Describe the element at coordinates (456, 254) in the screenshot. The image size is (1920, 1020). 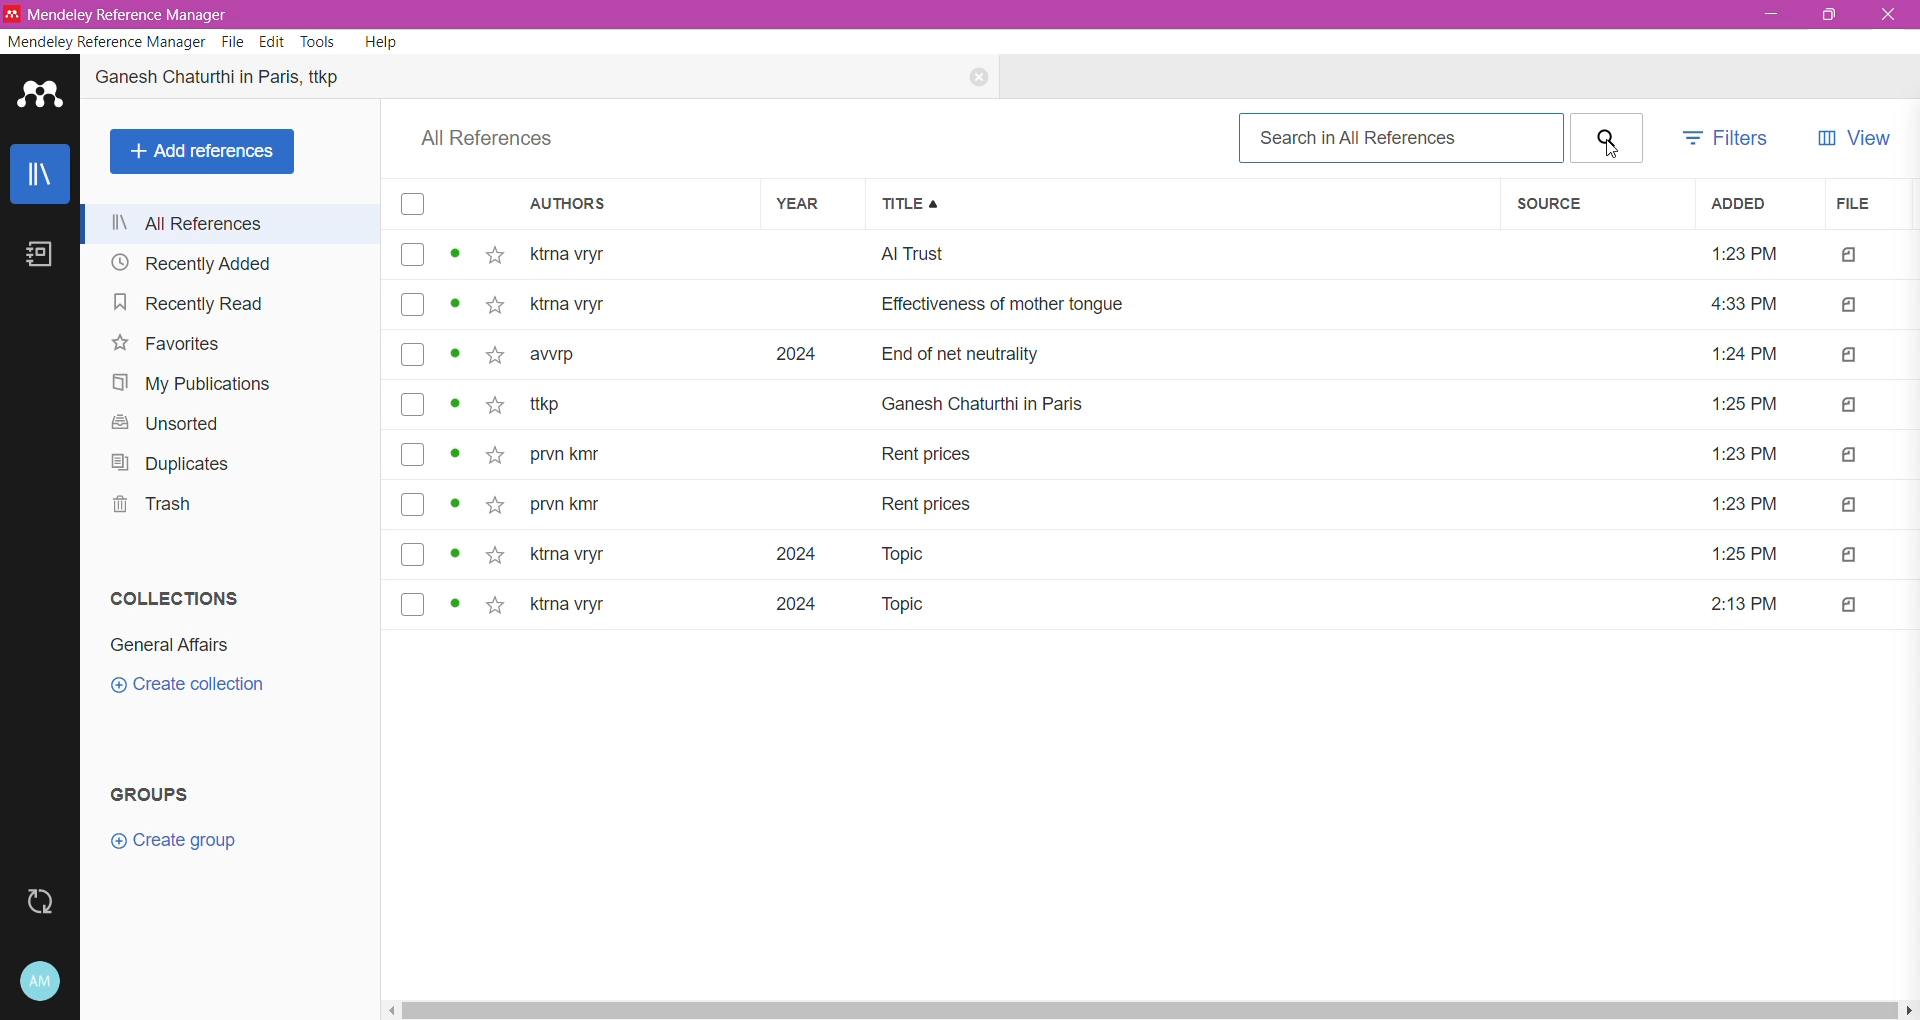
I see `view status` at that location.